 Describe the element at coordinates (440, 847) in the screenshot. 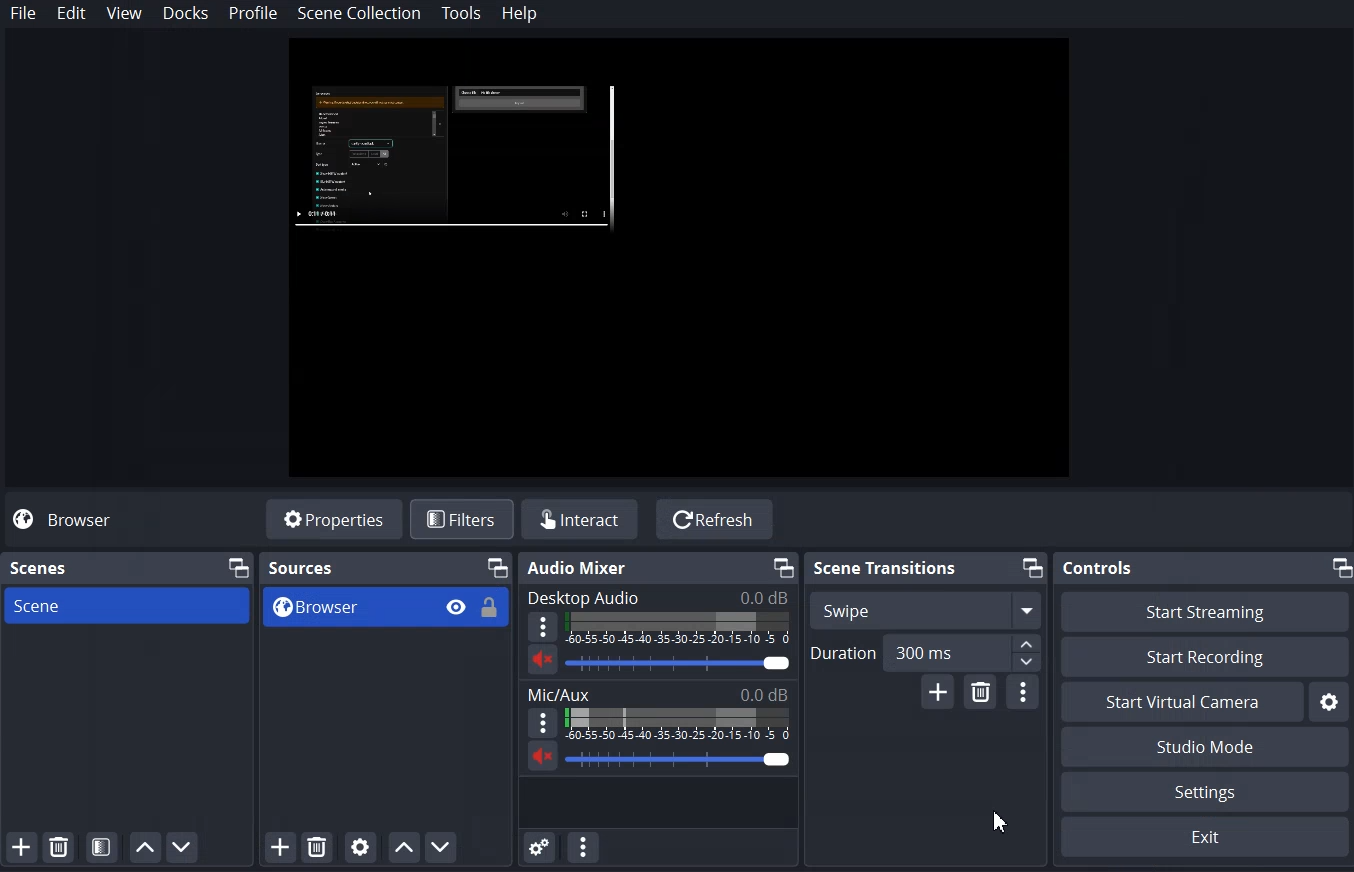

I see `Move Source Down` at that location.